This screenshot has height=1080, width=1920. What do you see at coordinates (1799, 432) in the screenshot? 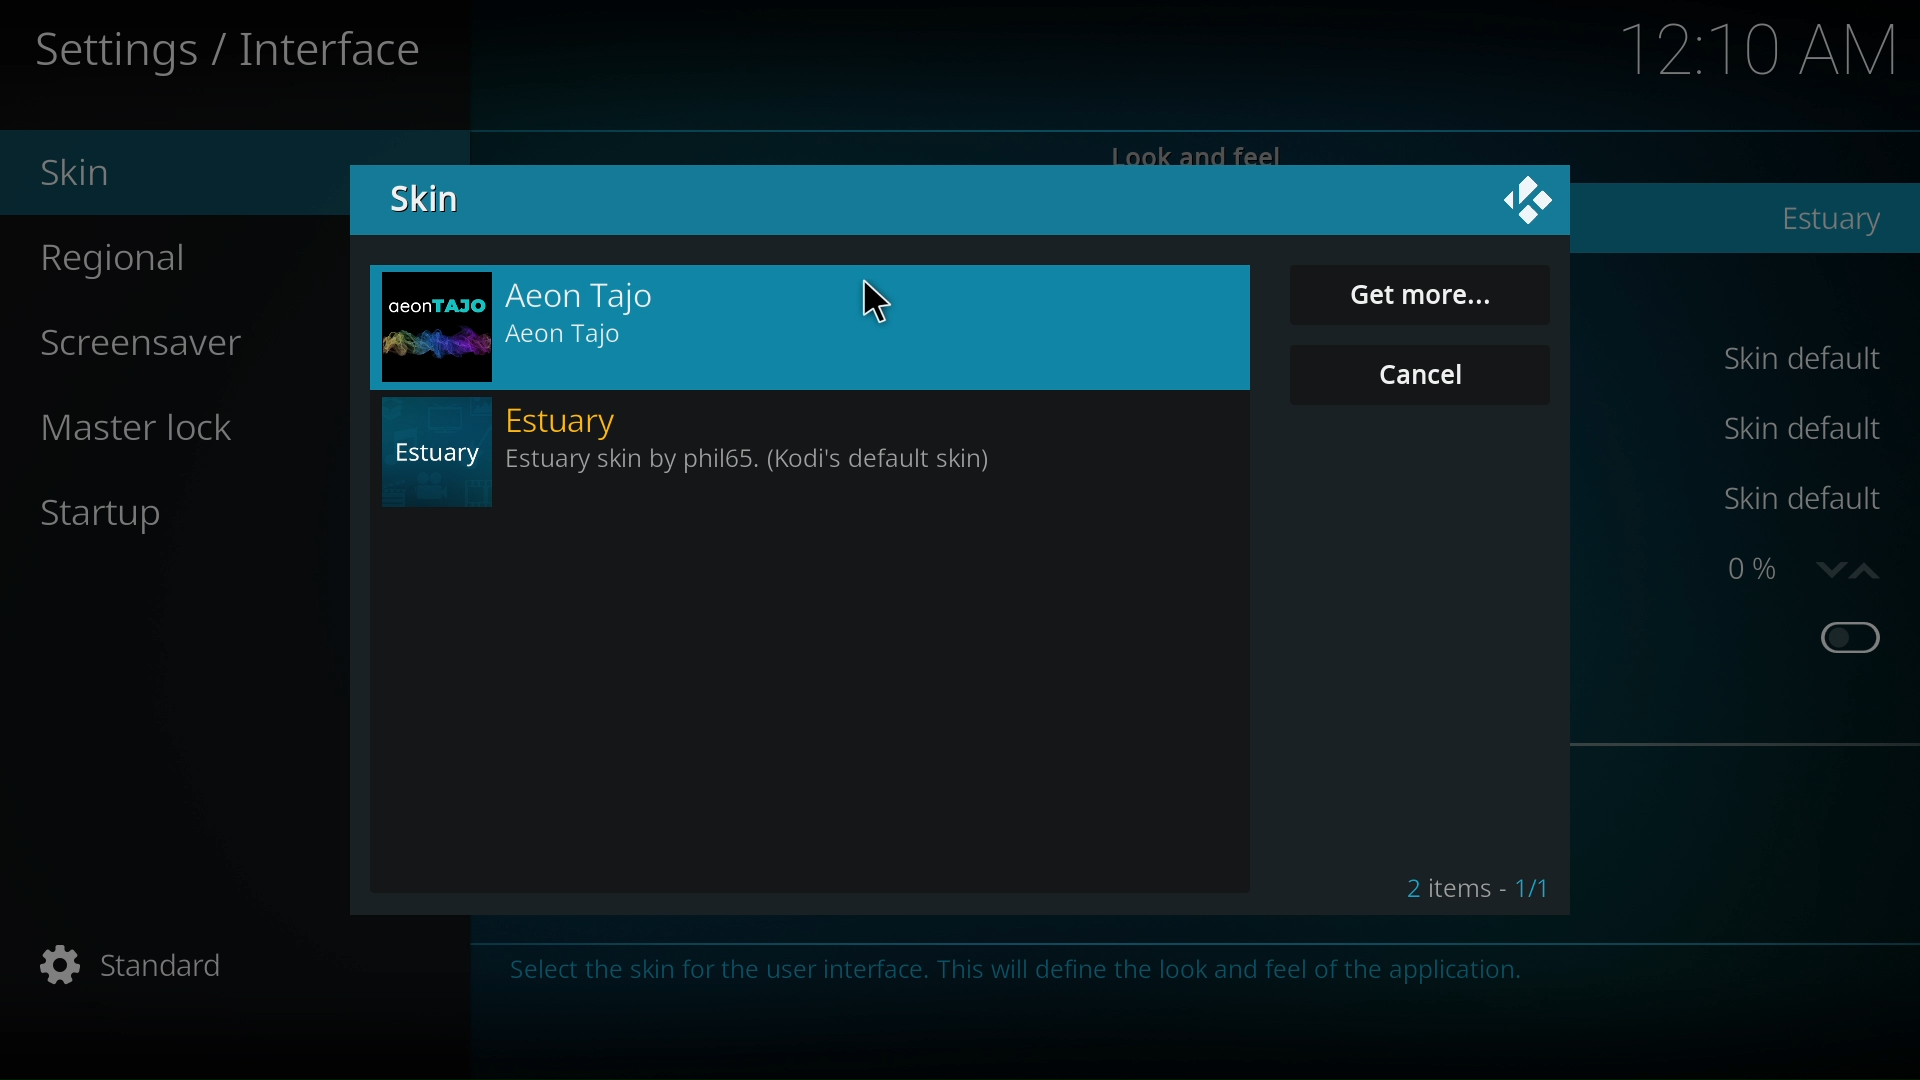
I see `Skin default` at bounding box center [1799, 432].